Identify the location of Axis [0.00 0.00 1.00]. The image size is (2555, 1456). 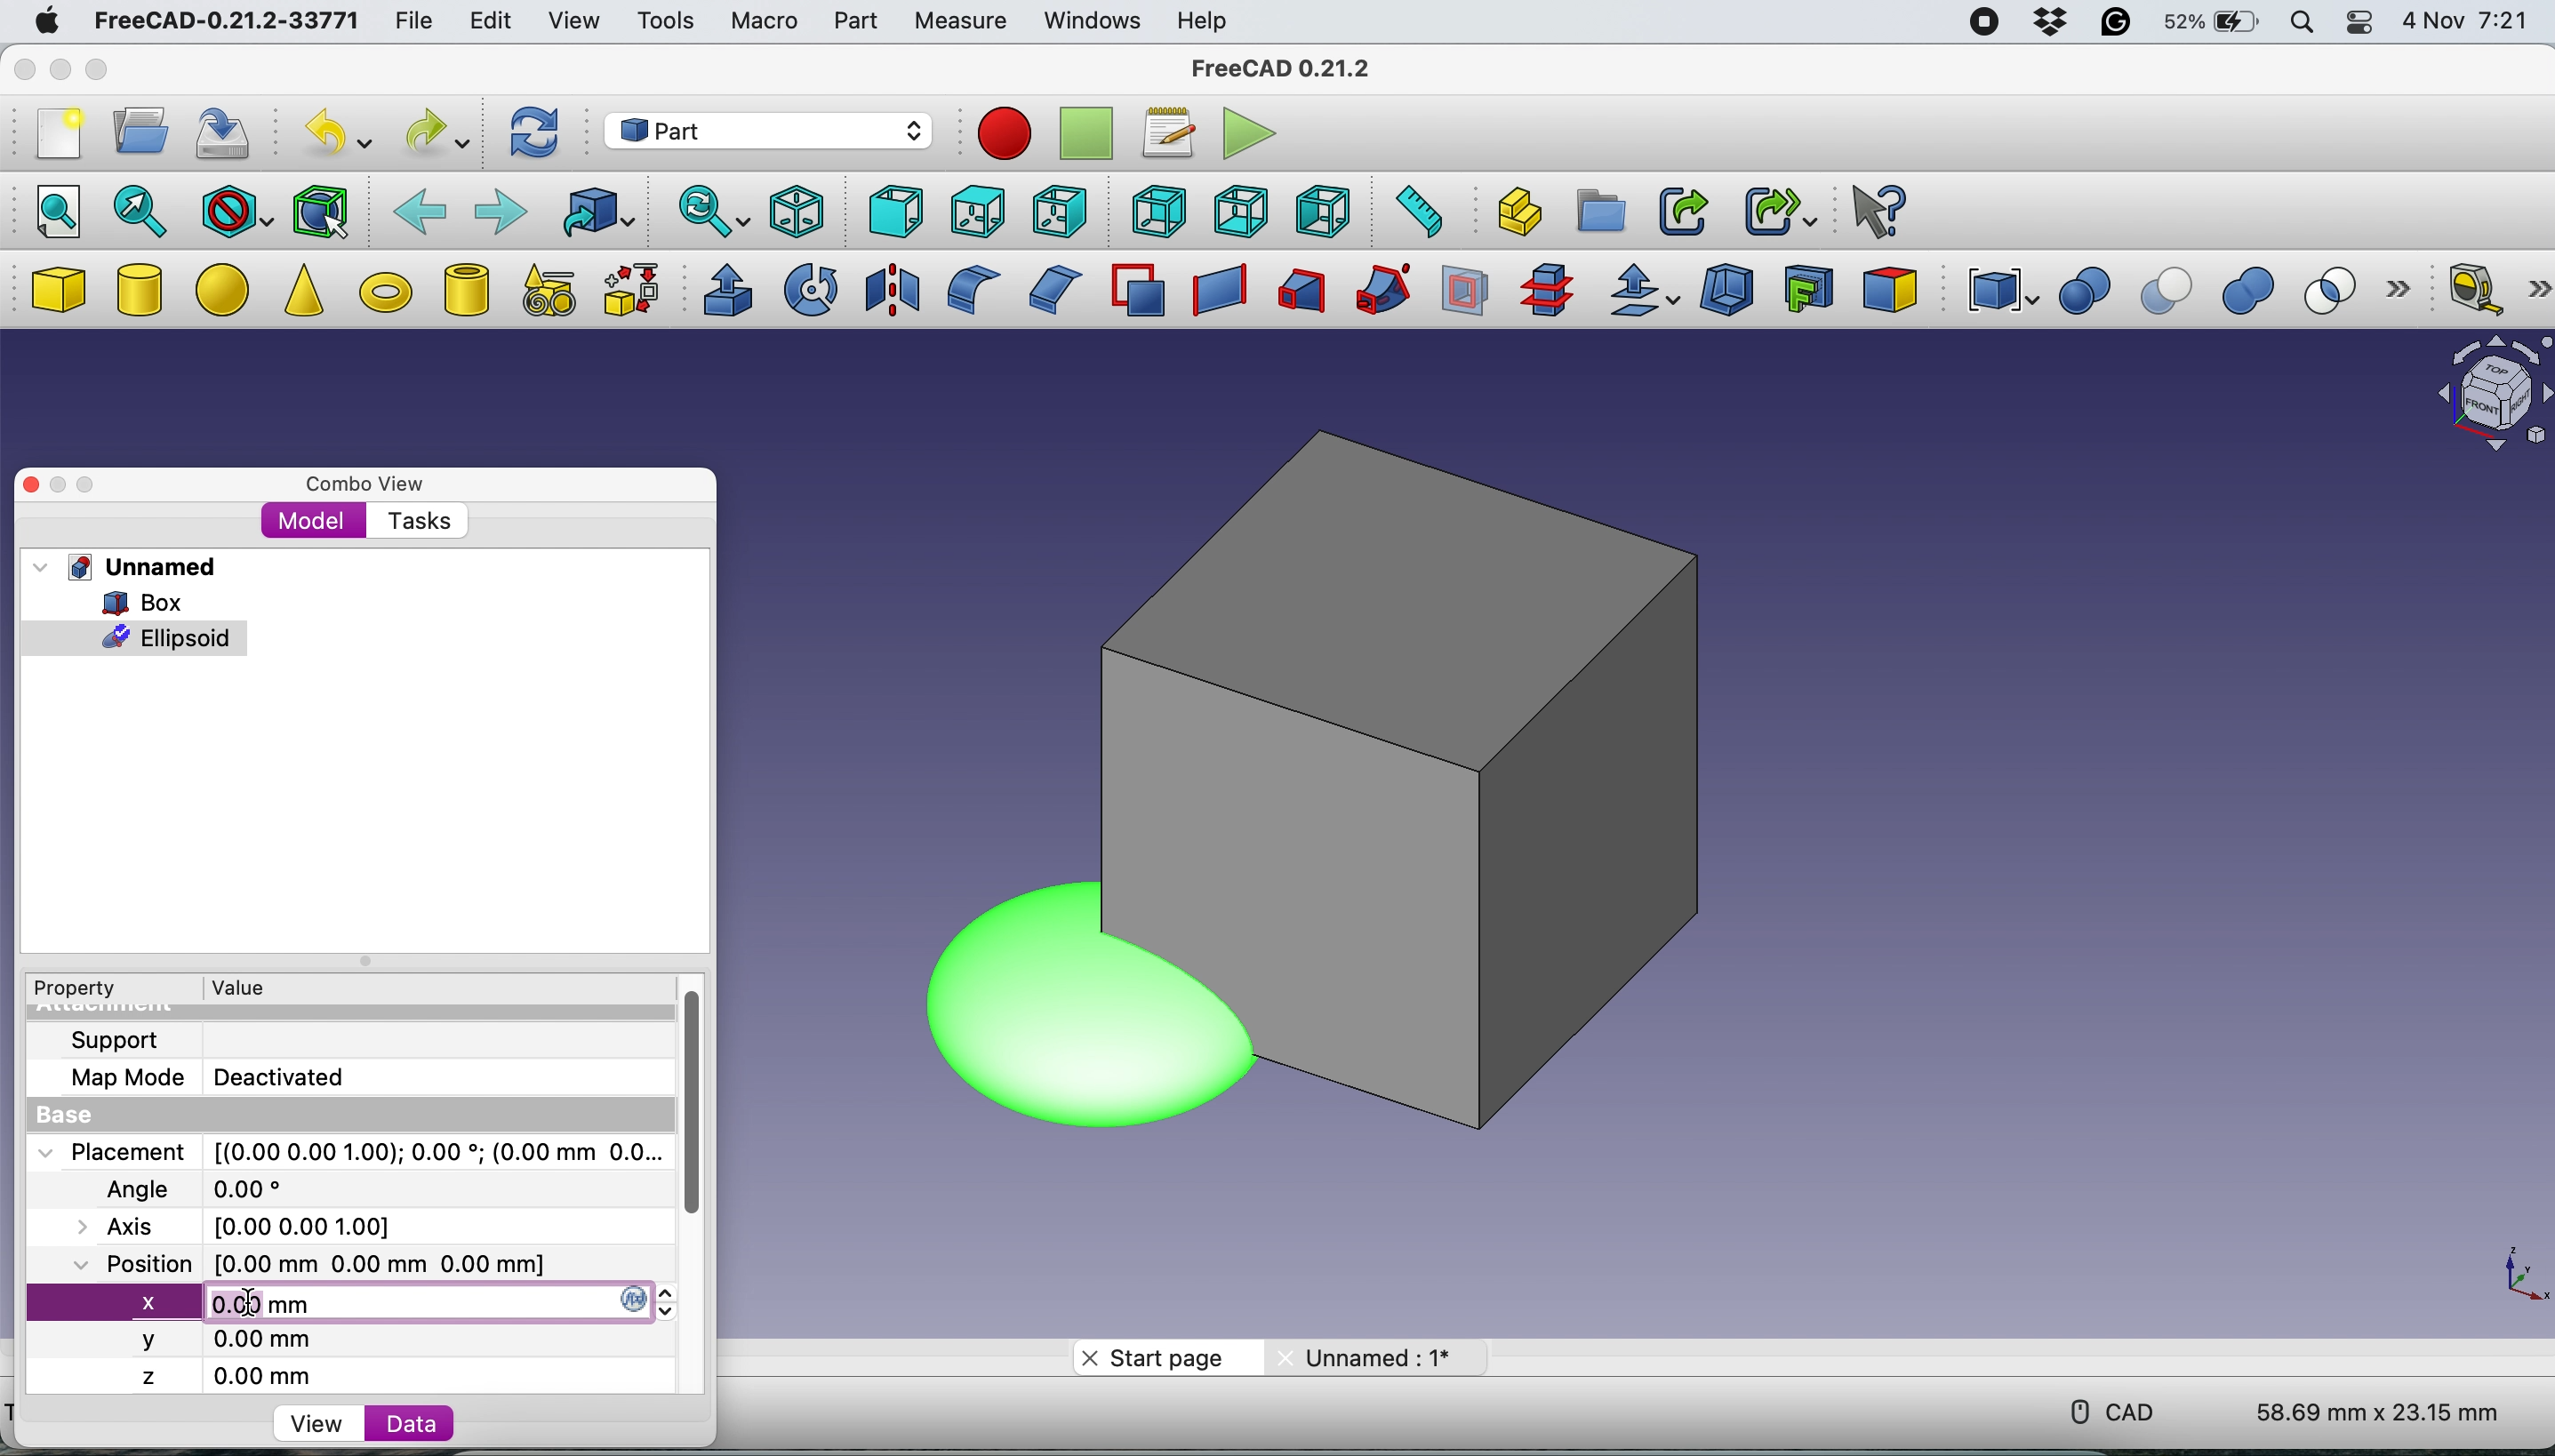
(246, 1224).